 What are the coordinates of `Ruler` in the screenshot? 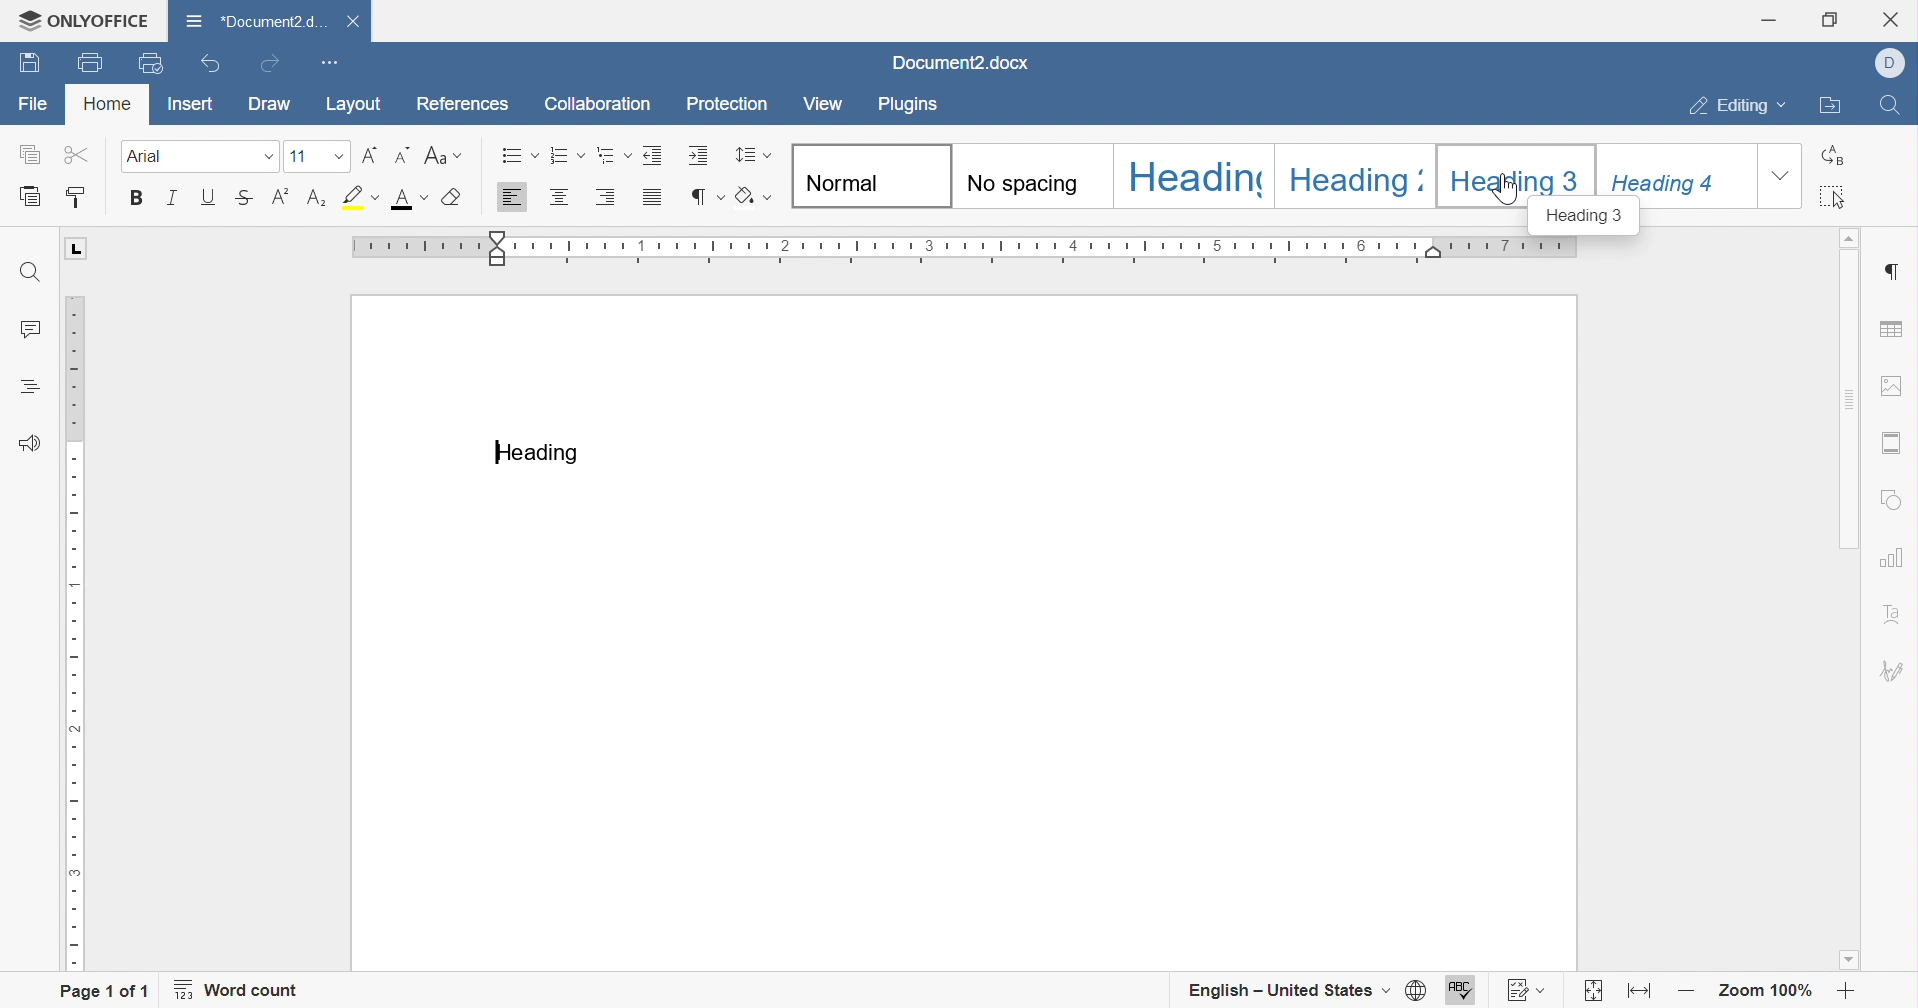 It's located at (970, 245).